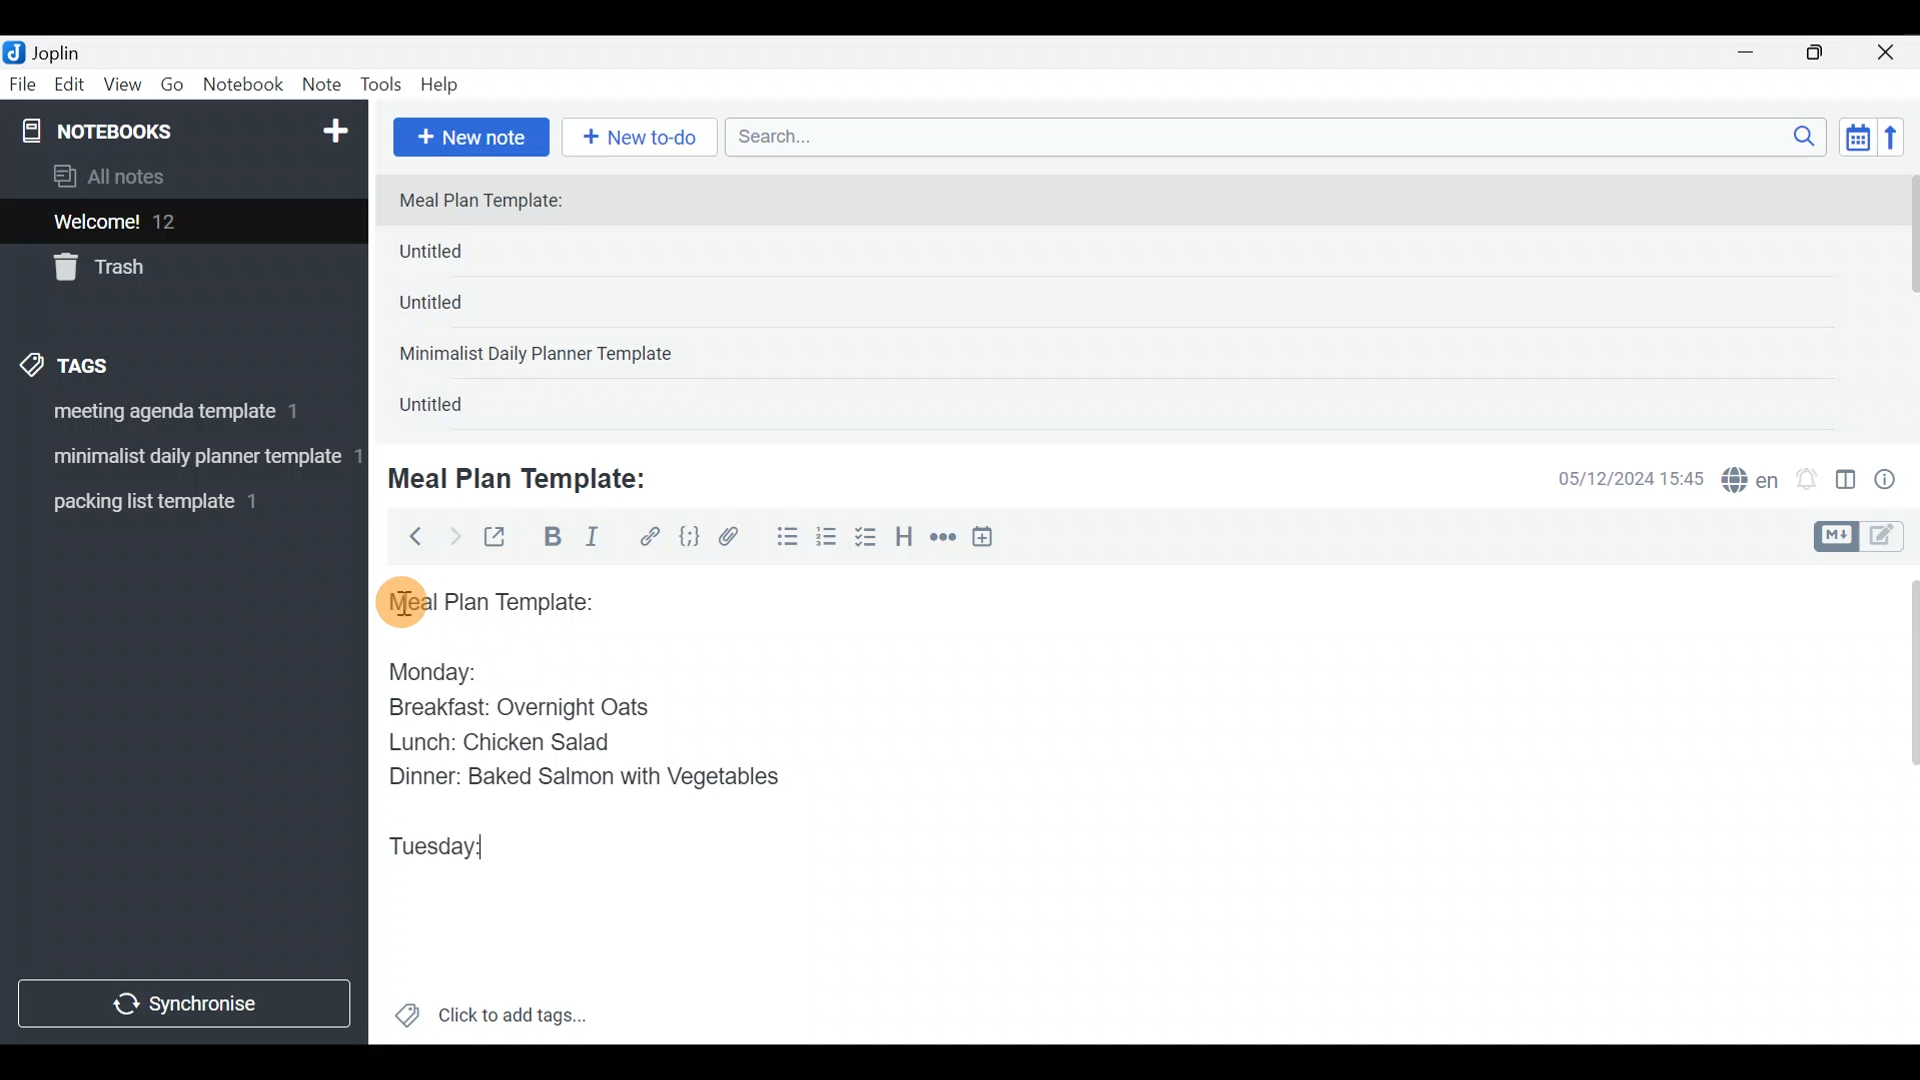 This screenshot has width=1920, height=1080. I want to click on Tuesday:, so click(435, 848).